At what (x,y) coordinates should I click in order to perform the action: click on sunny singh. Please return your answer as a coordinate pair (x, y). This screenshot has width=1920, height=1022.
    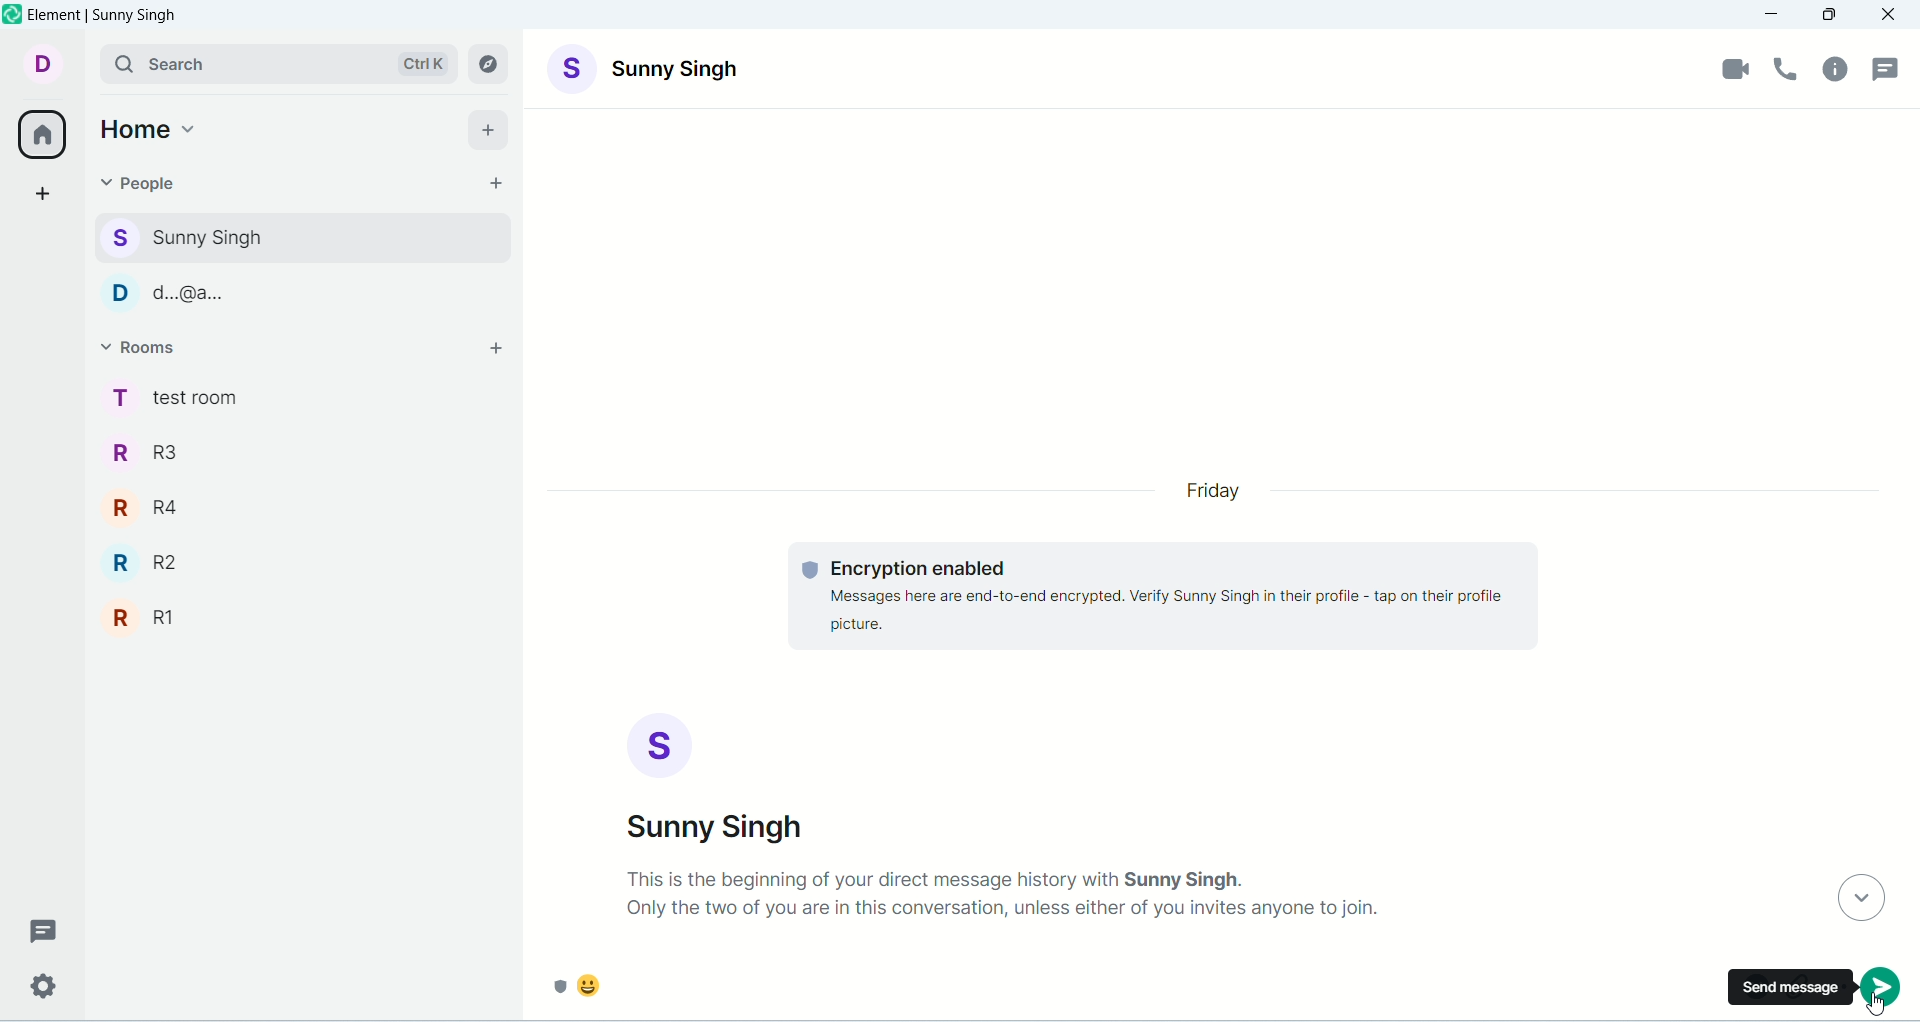
    Looking at the image, I should click on (298, 235).